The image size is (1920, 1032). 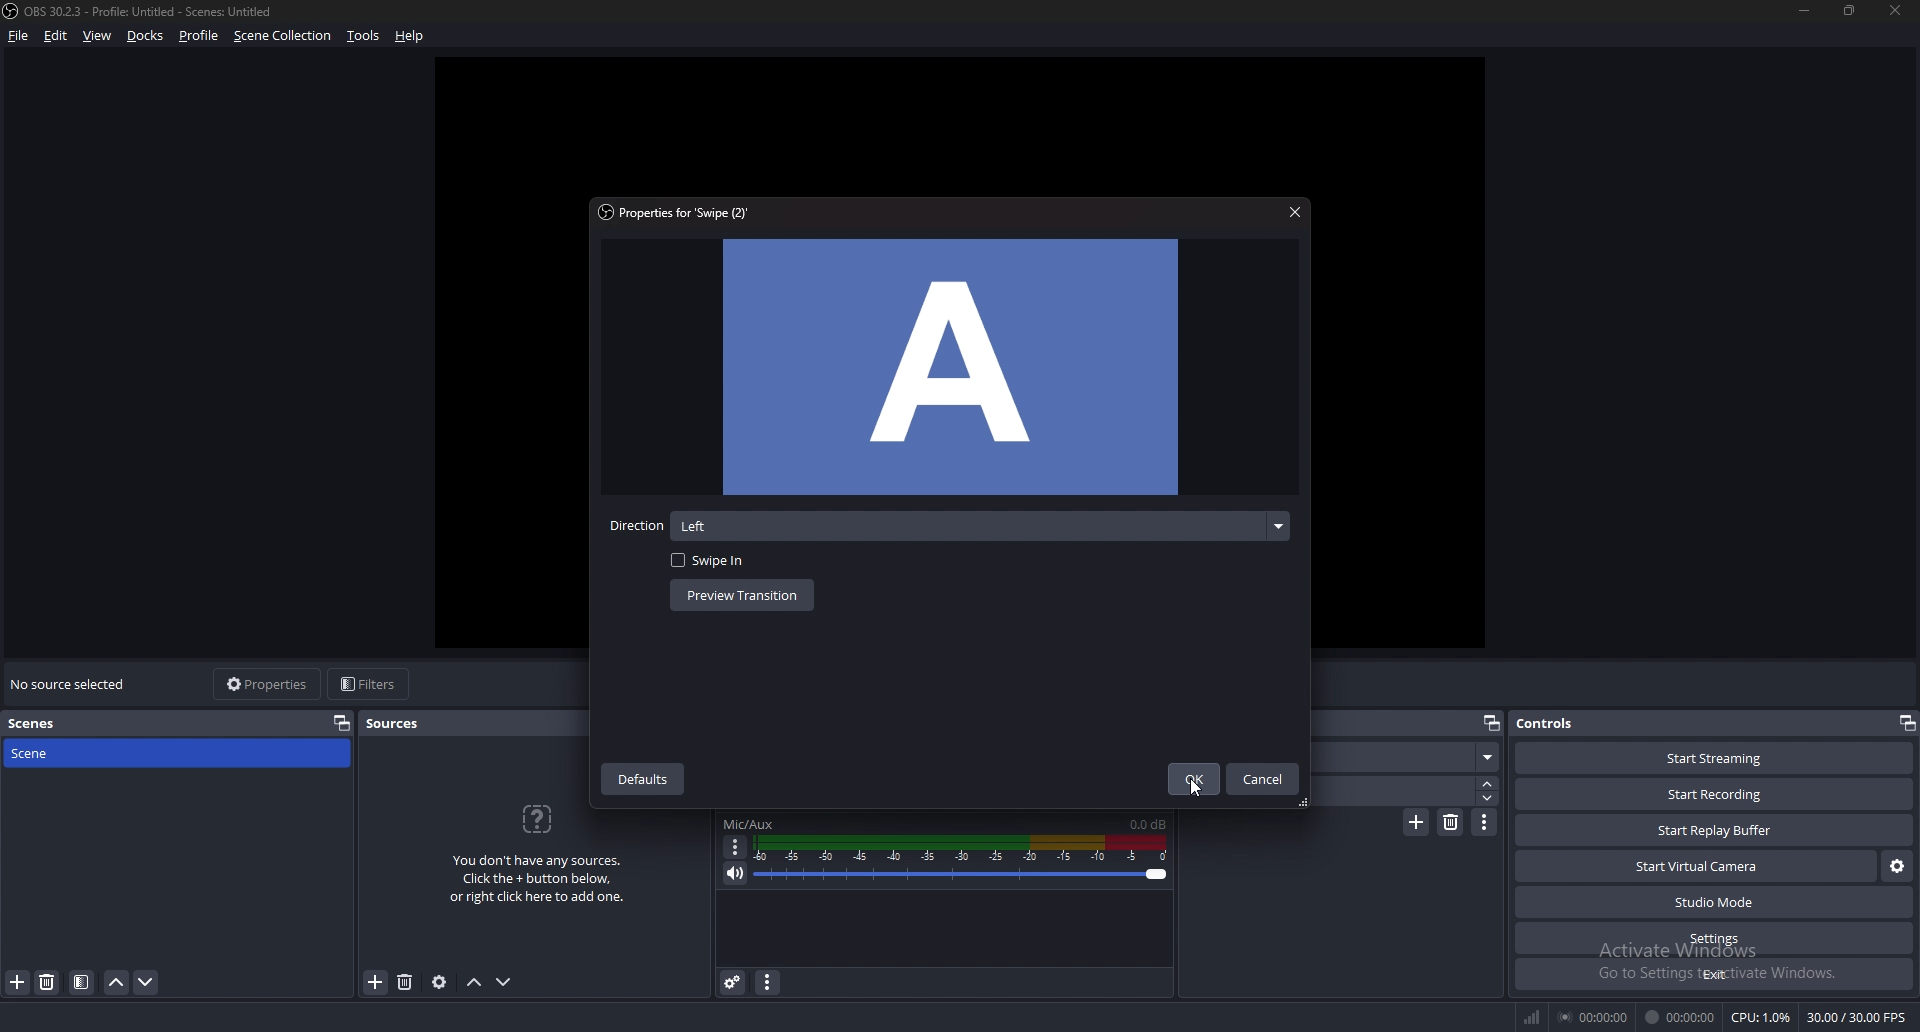 I want to click on decrease duration, so click(x=1489, y=798).